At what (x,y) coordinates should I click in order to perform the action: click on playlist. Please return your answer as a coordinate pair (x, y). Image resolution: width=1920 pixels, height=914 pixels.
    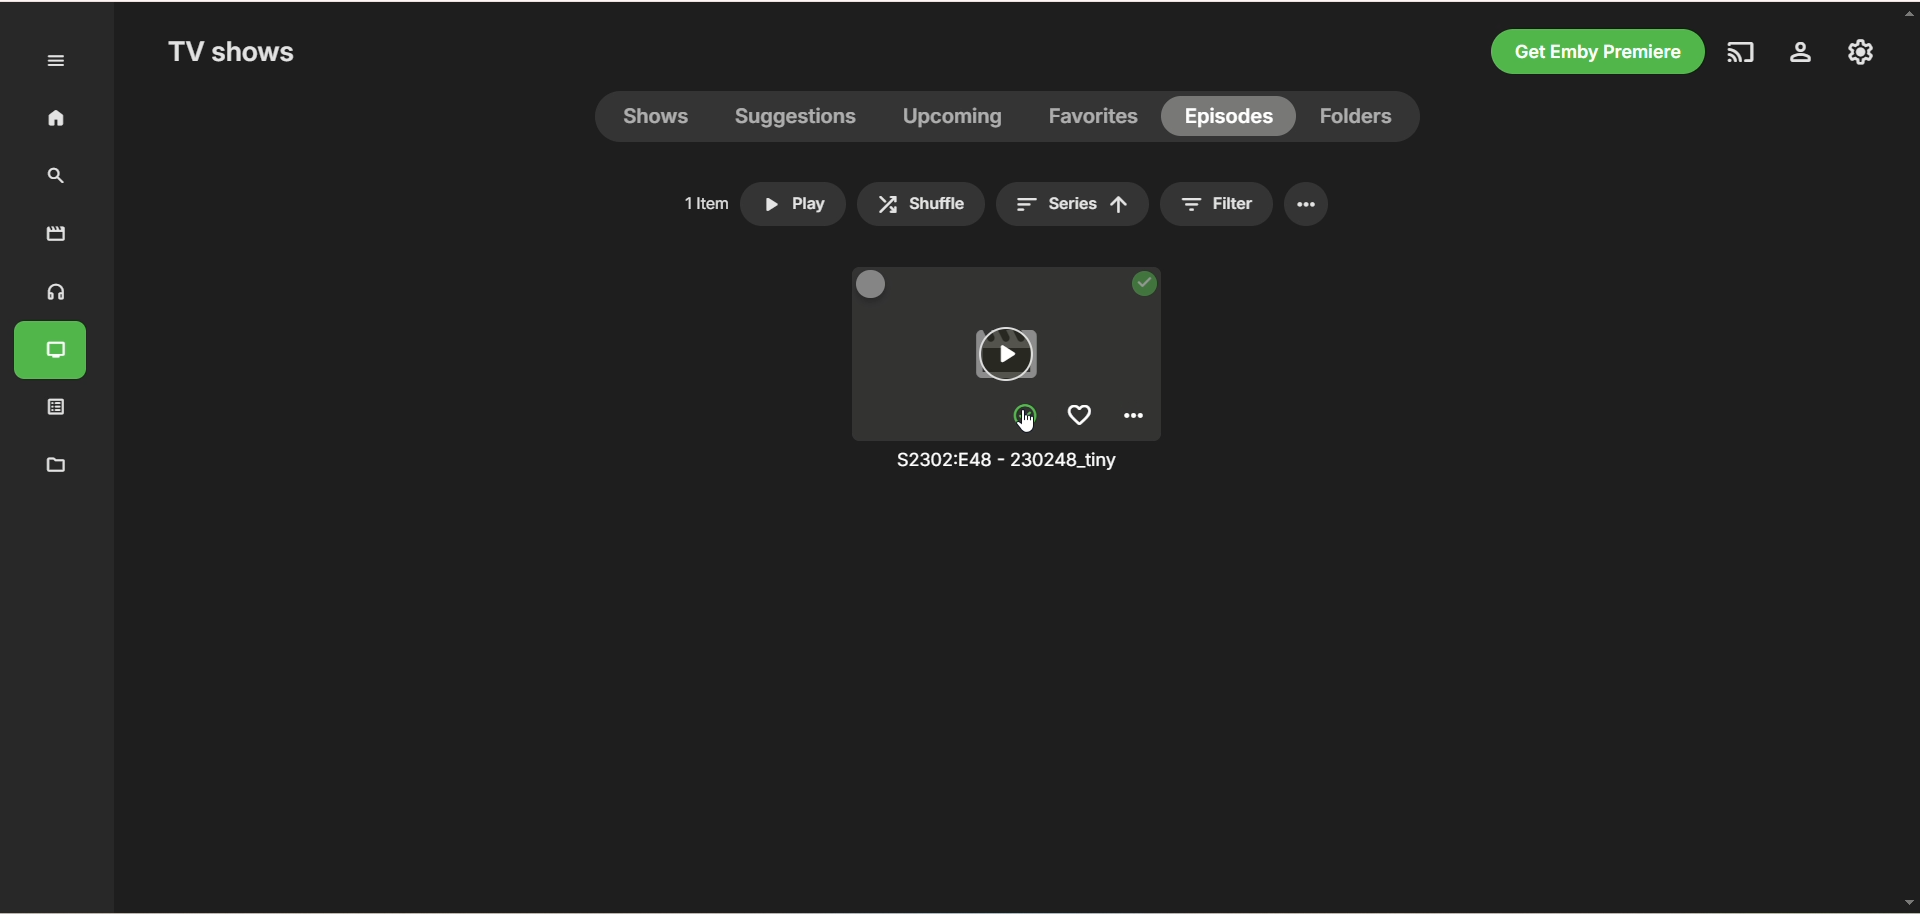
    Looking at the image, I should click on (58, 411).